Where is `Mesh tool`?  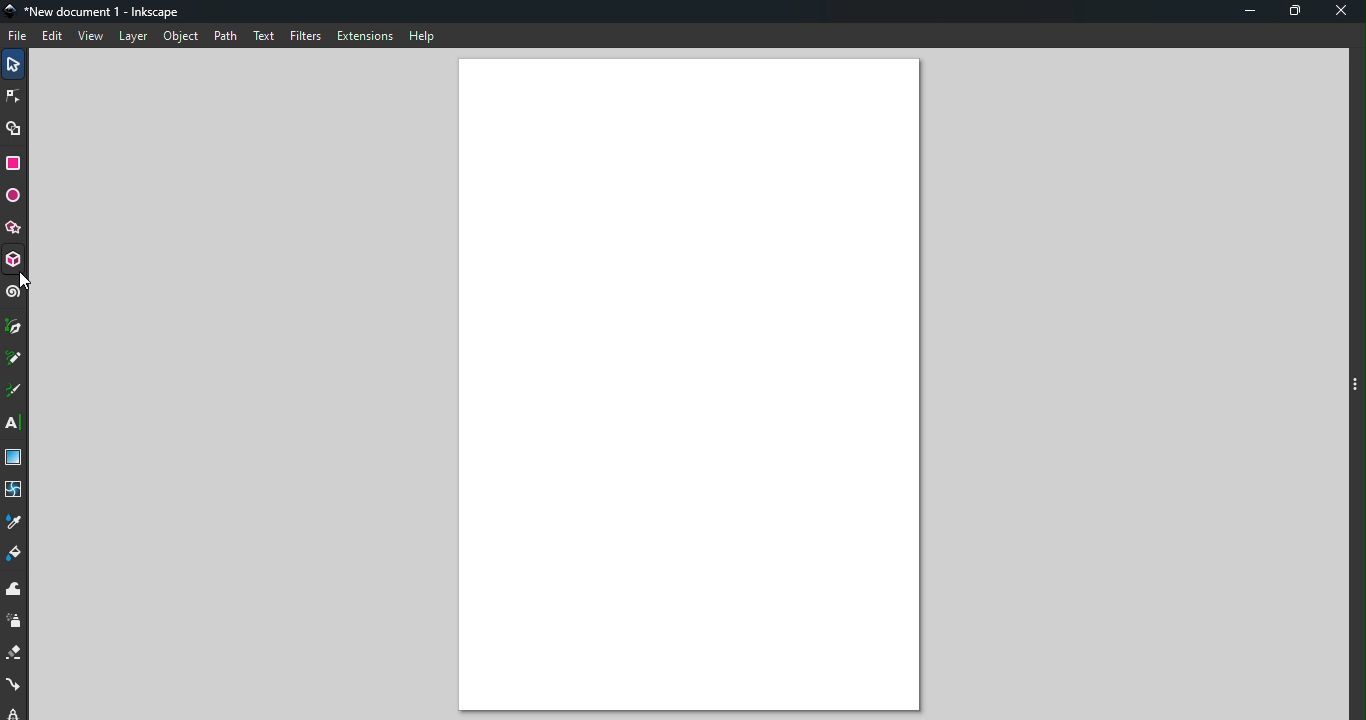
Mesh tool is located at coordinates (14, 488).